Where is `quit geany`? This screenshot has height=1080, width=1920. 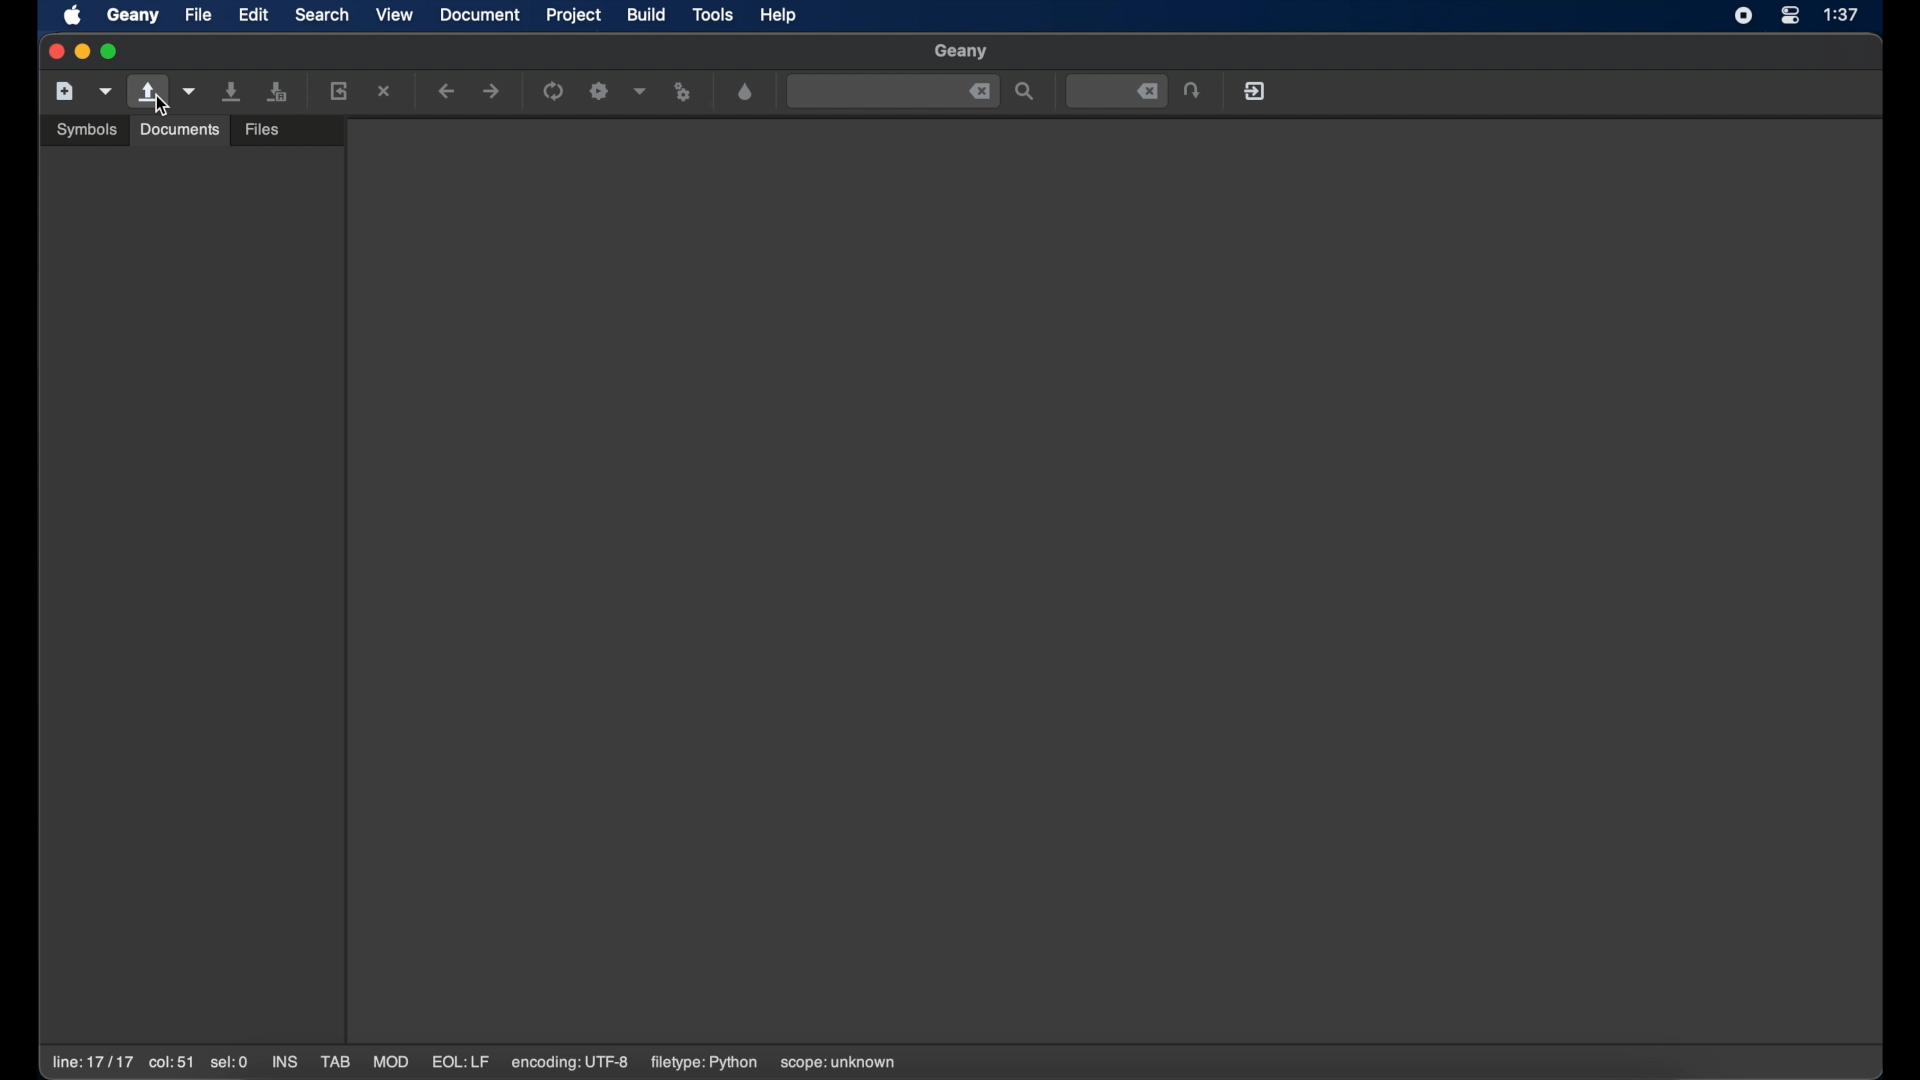 quit geany is located at coordinates (1254, 90).